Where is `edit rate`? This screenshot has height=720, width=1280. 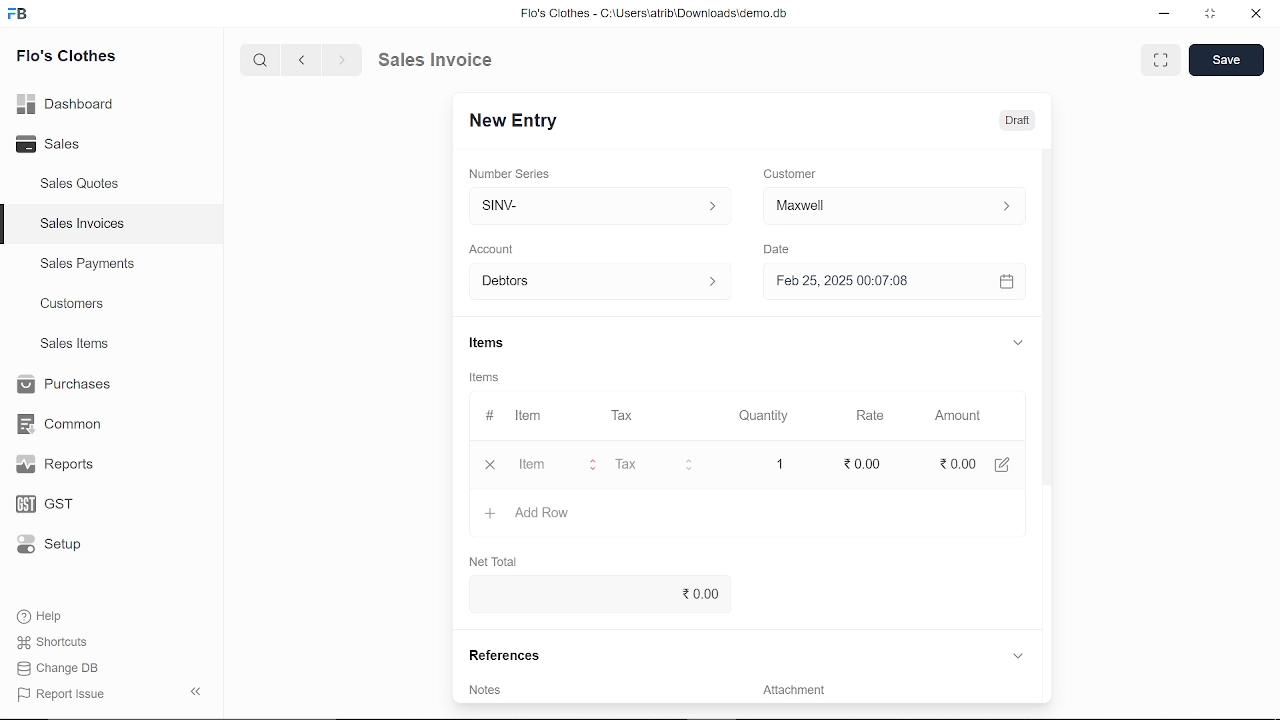 edit rate is located at coordinates (860, 463).